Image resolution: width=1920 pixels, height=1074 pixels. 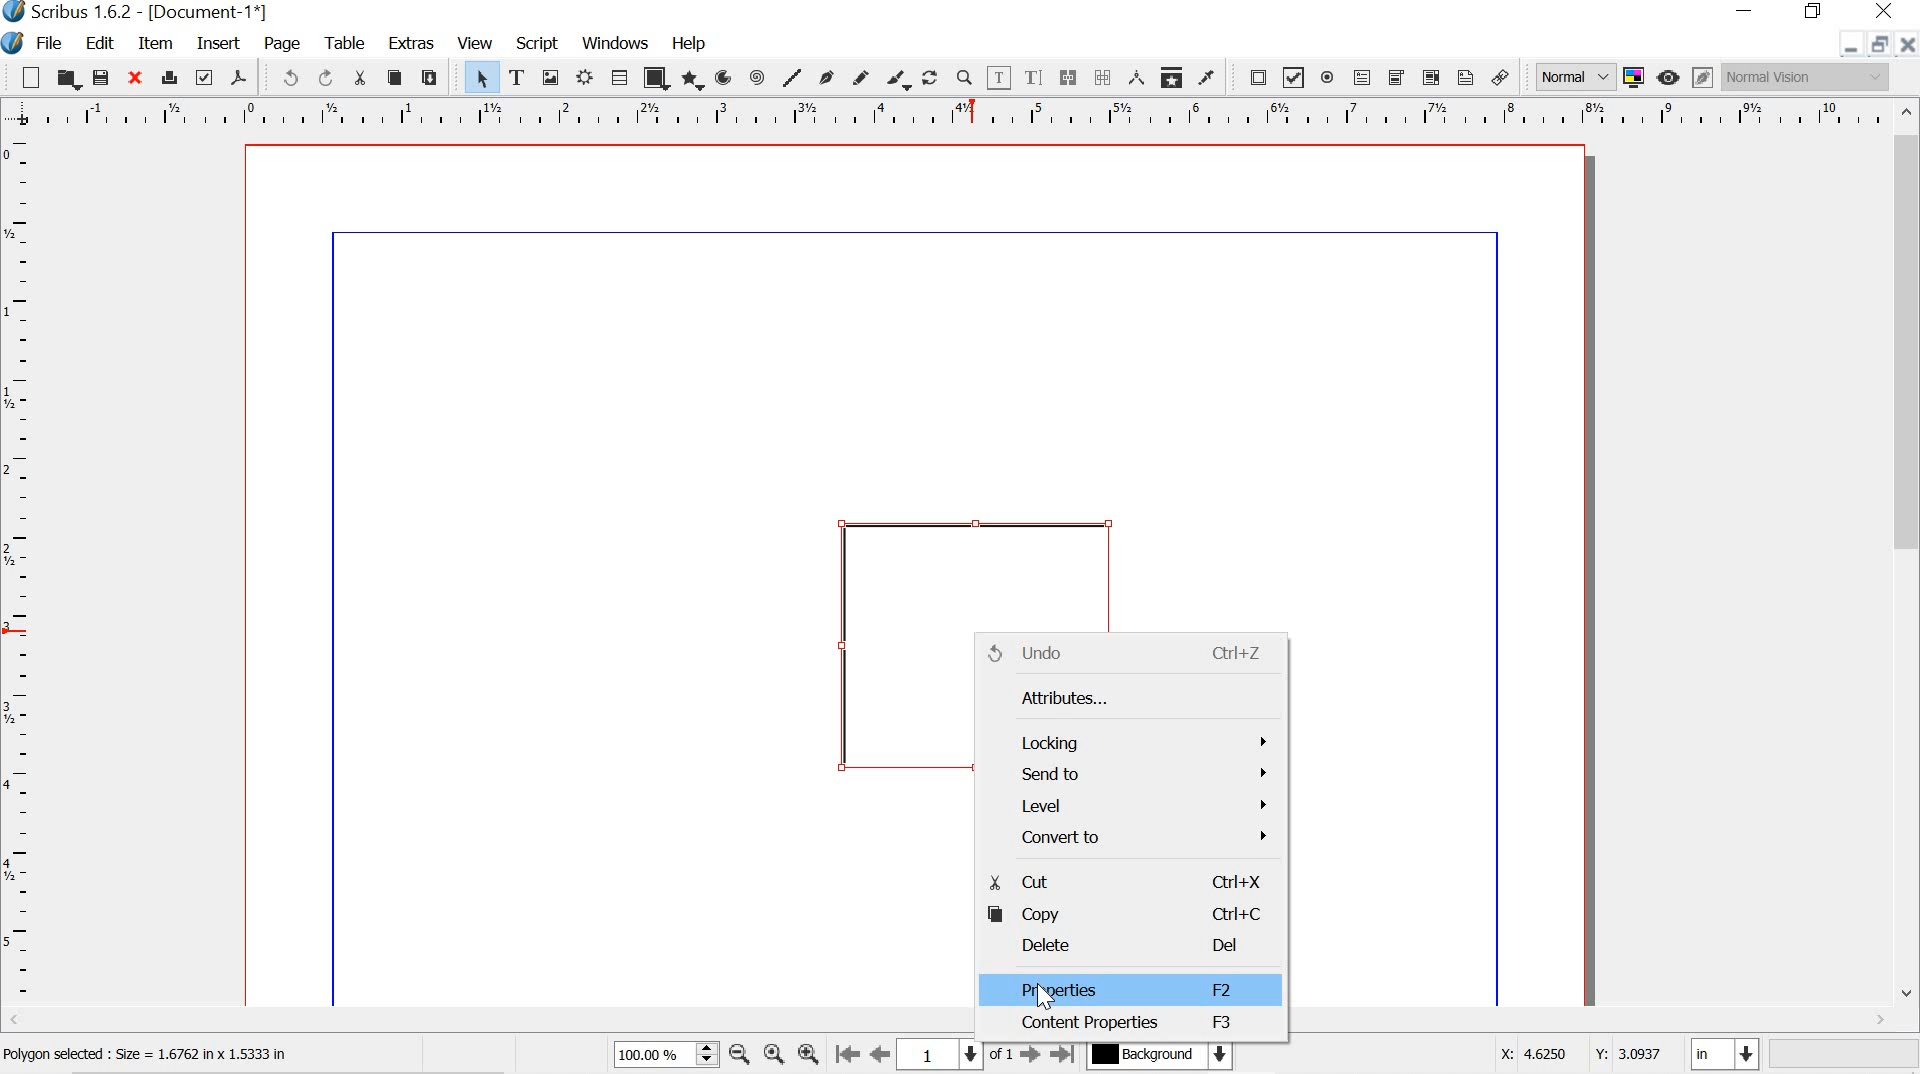 What do you see at coordinates (1126, 883) in the screenshot?
I see `cut` at bounding box center [1126, 883].